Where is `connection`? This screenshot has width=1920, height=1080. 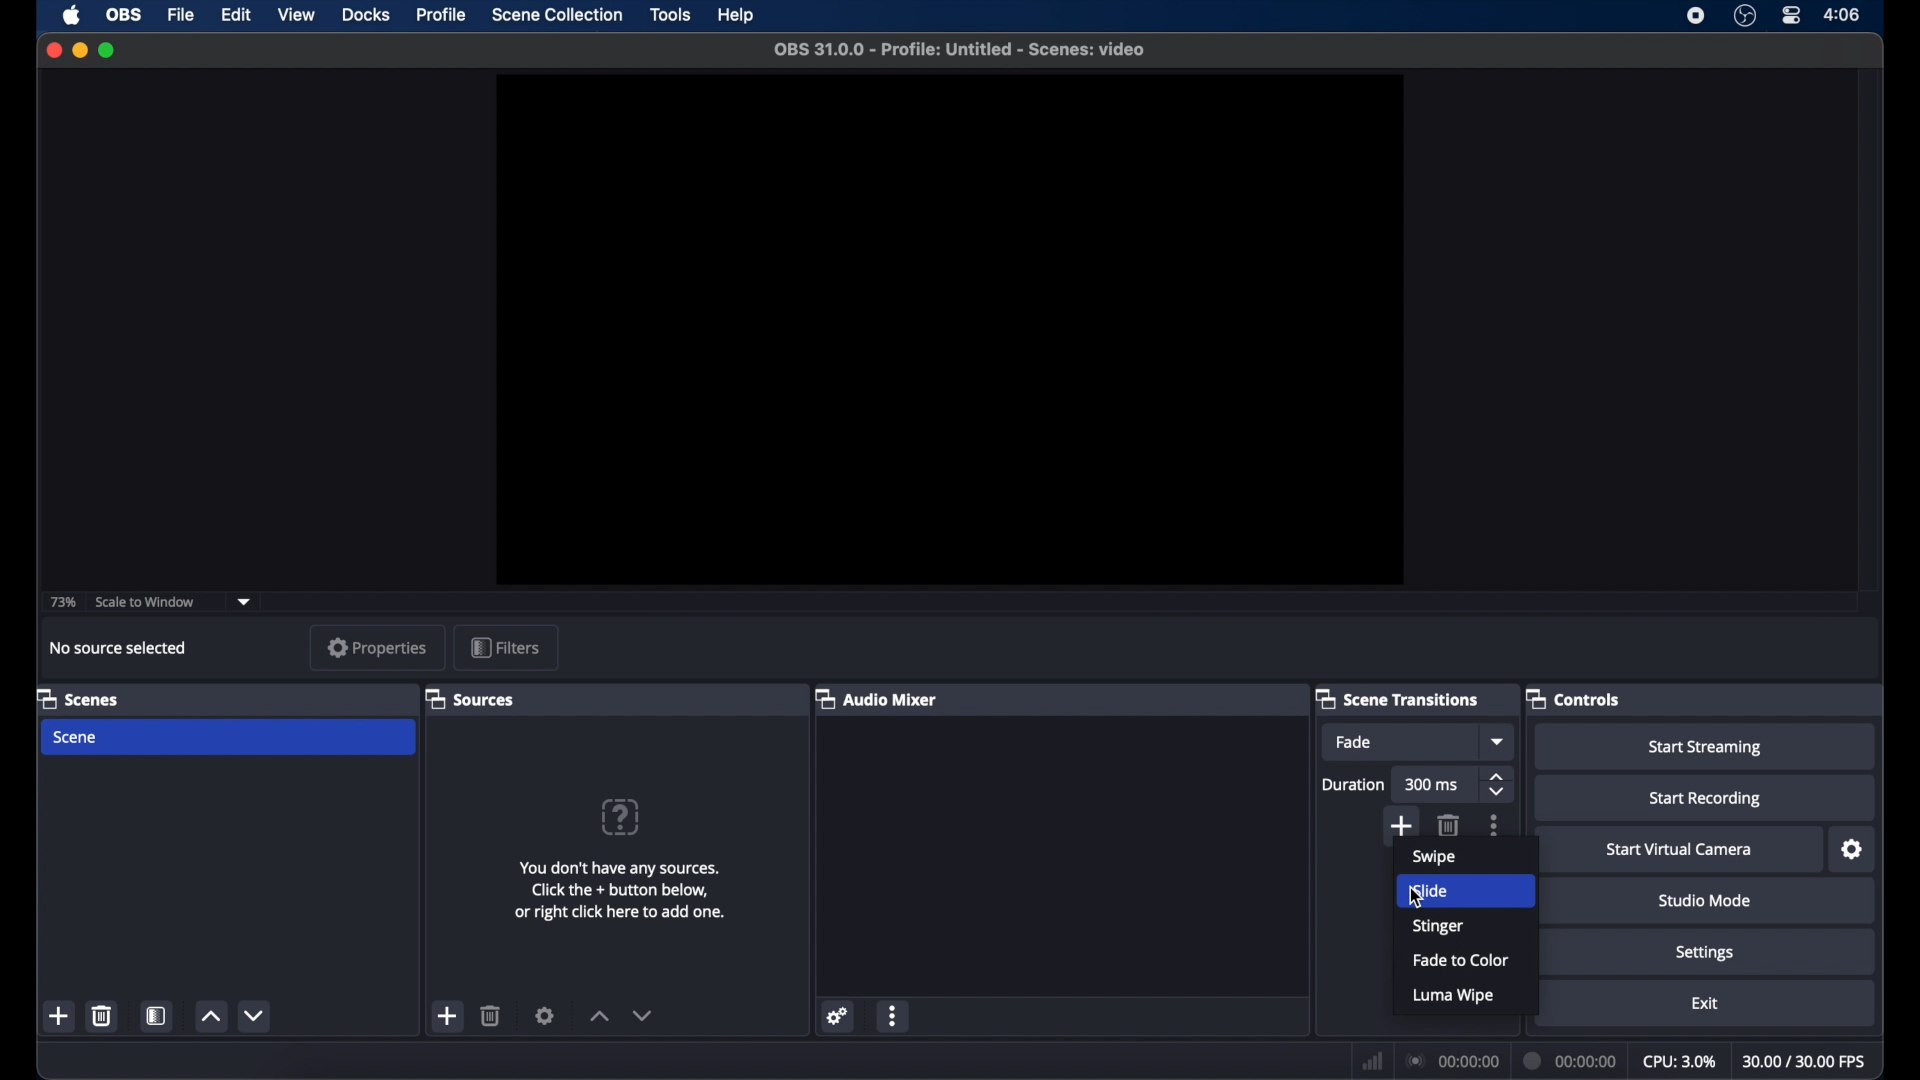
connection is located at coordinates (1451, 1060).